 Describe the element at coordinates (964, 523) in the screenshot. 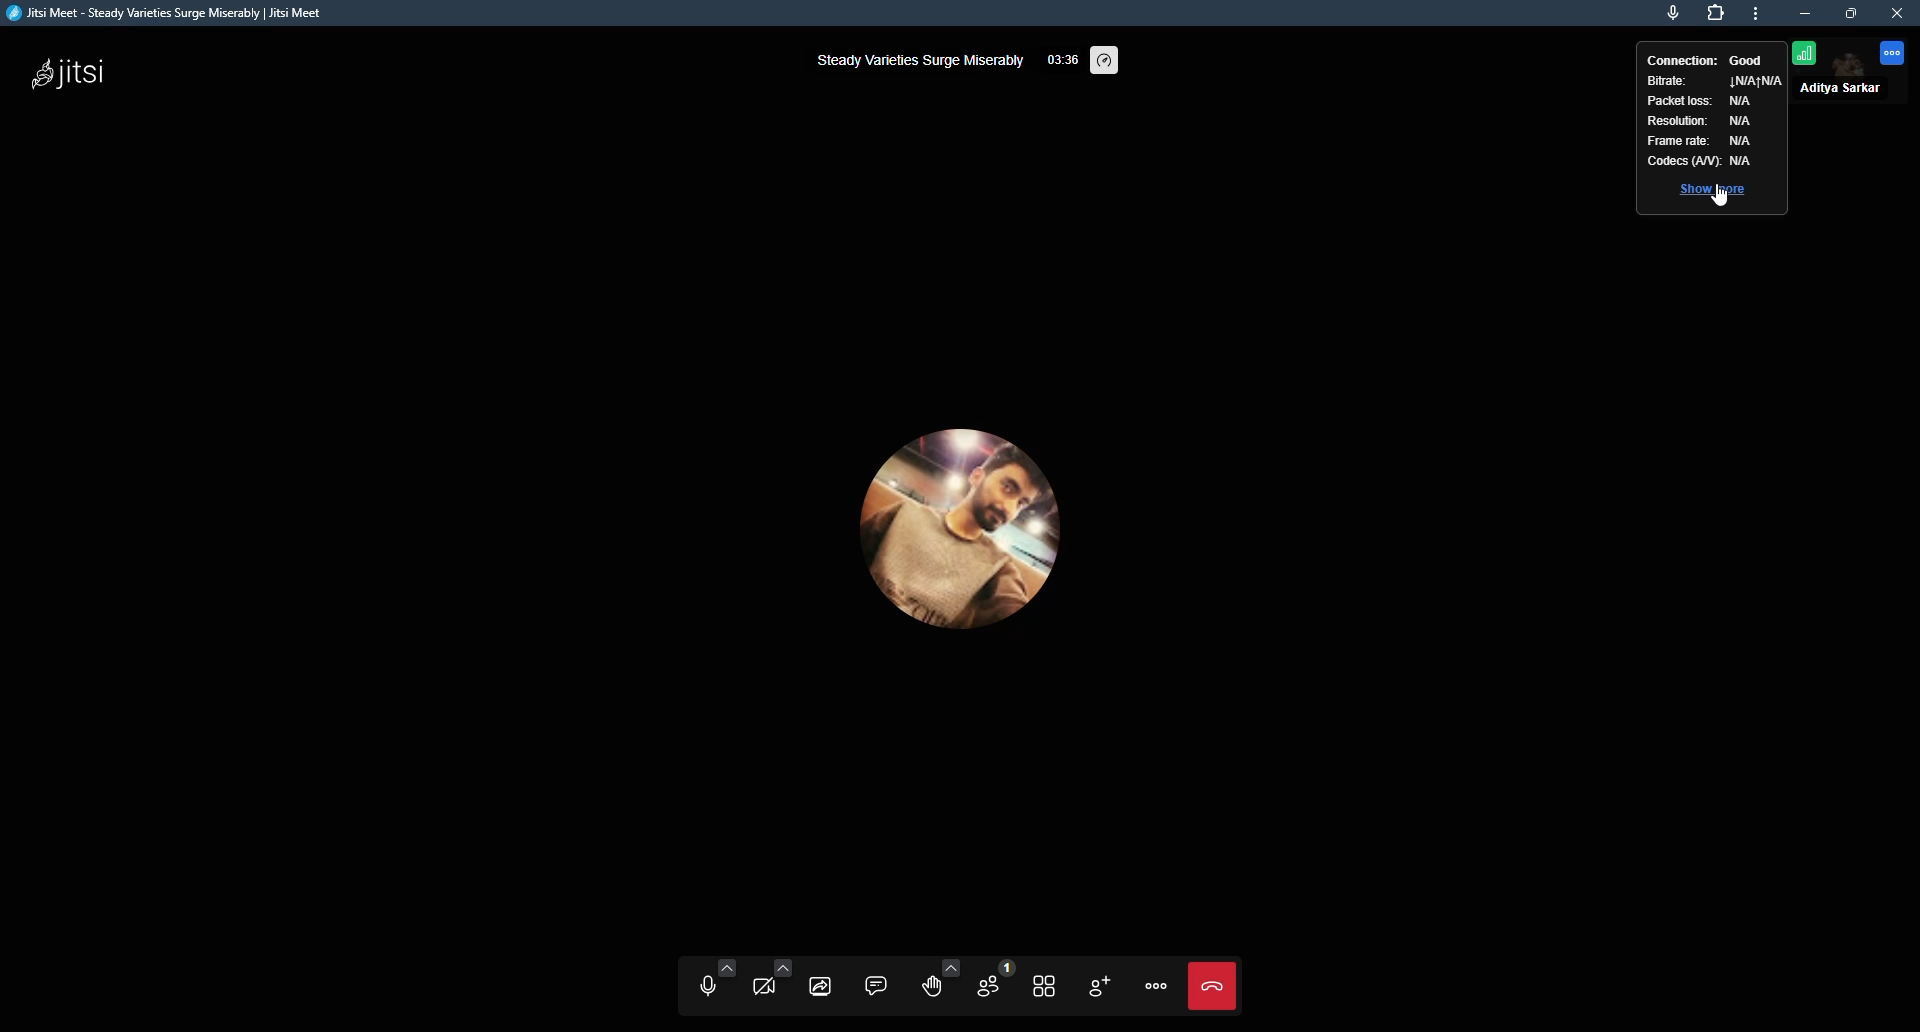

I see `profile` at that location.